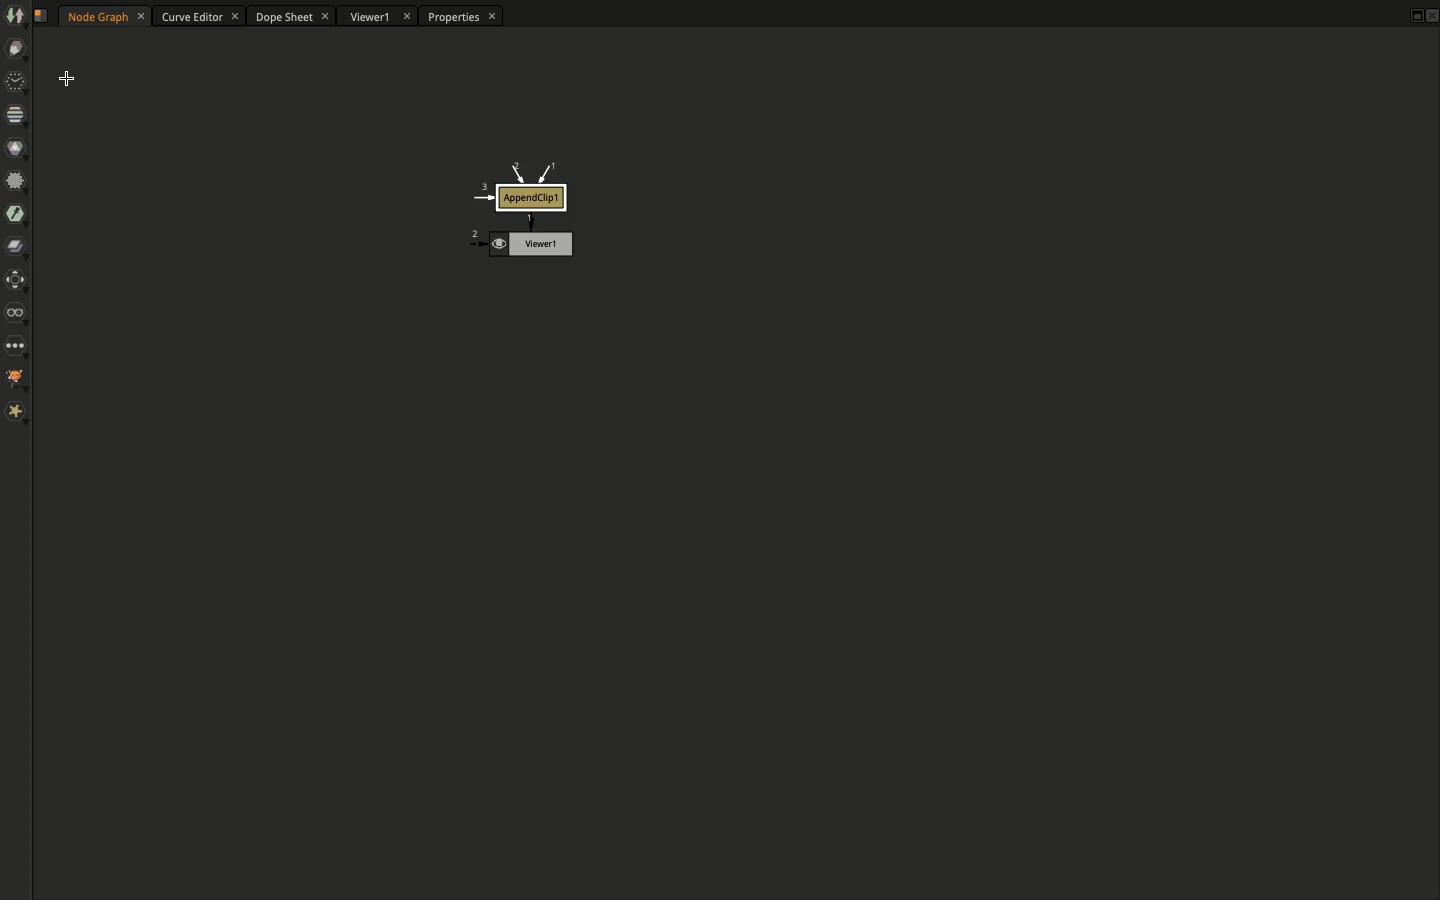 This screenshot has height=900, width=1440. What do you see at coordinates (20, 315) in the screenshot?
I see `Views` at bounding box center [20, 315].